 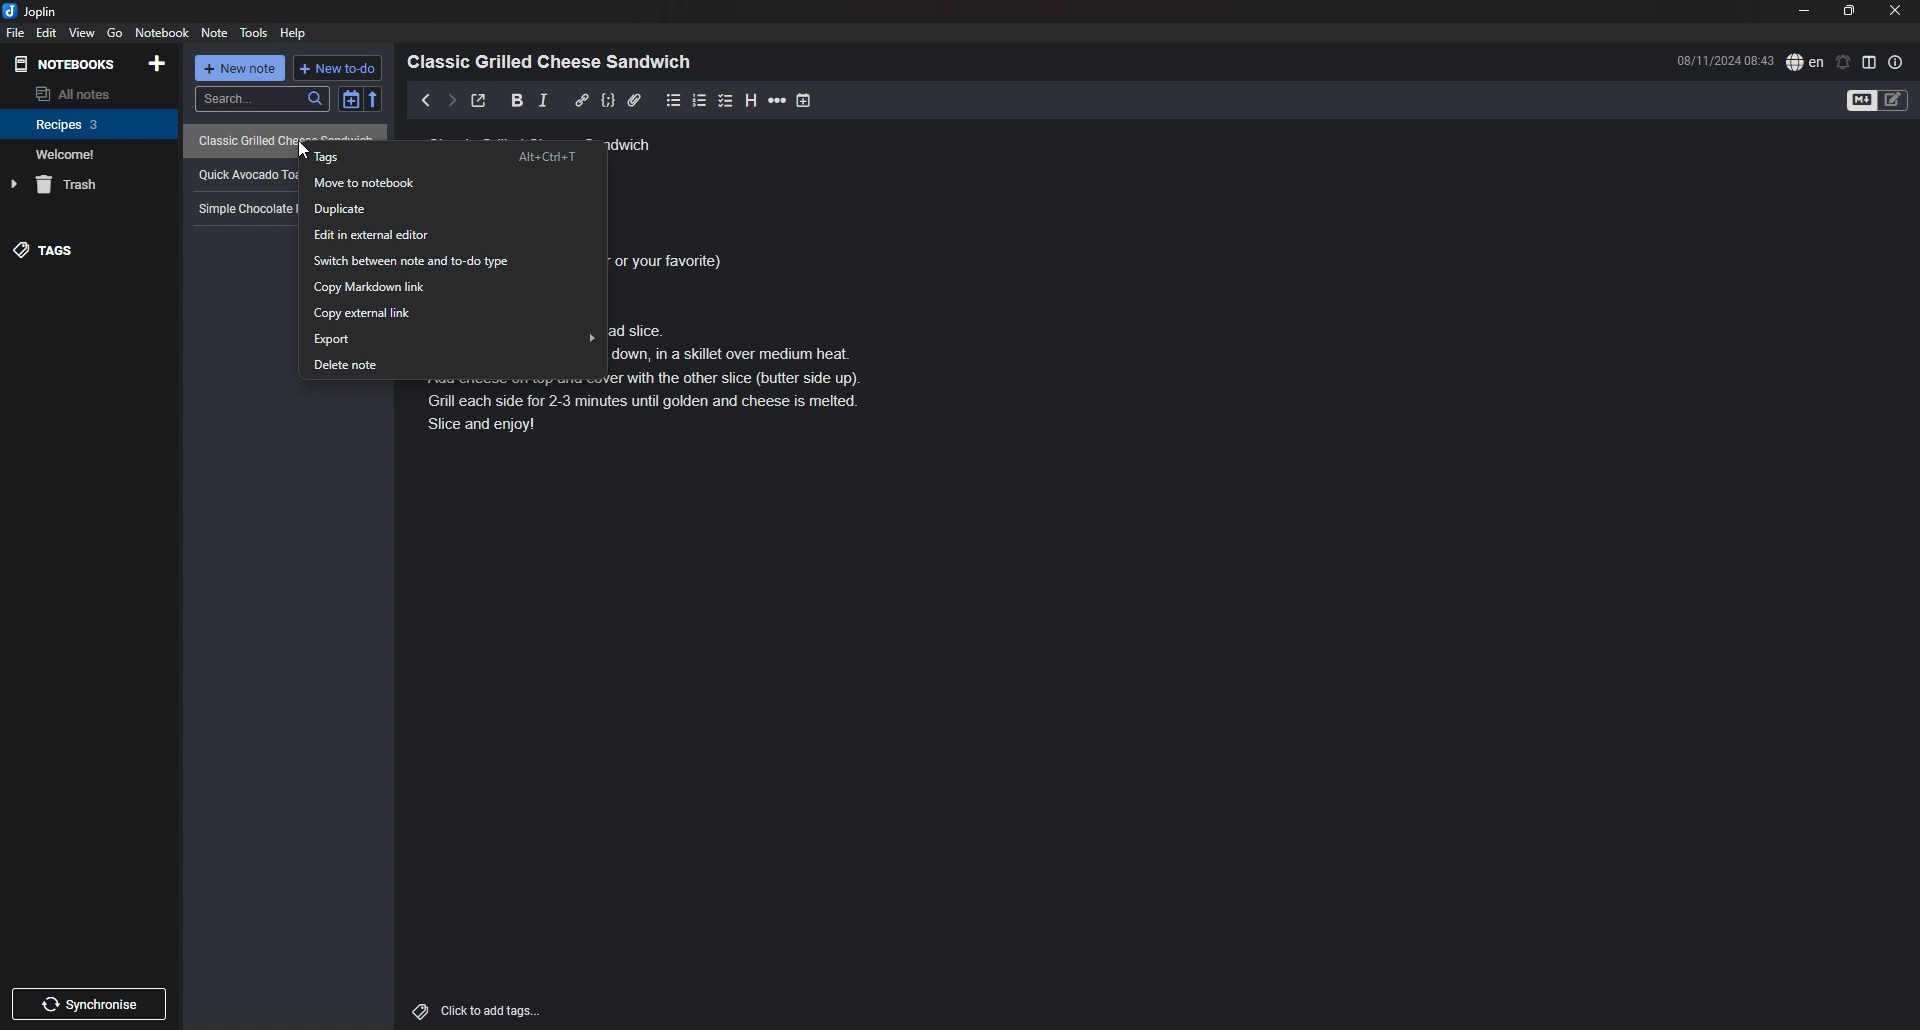 What do you see at coordinates (374, 99) in the screenshot?
I see `reverse sort order` at bounding box center [374, 99].